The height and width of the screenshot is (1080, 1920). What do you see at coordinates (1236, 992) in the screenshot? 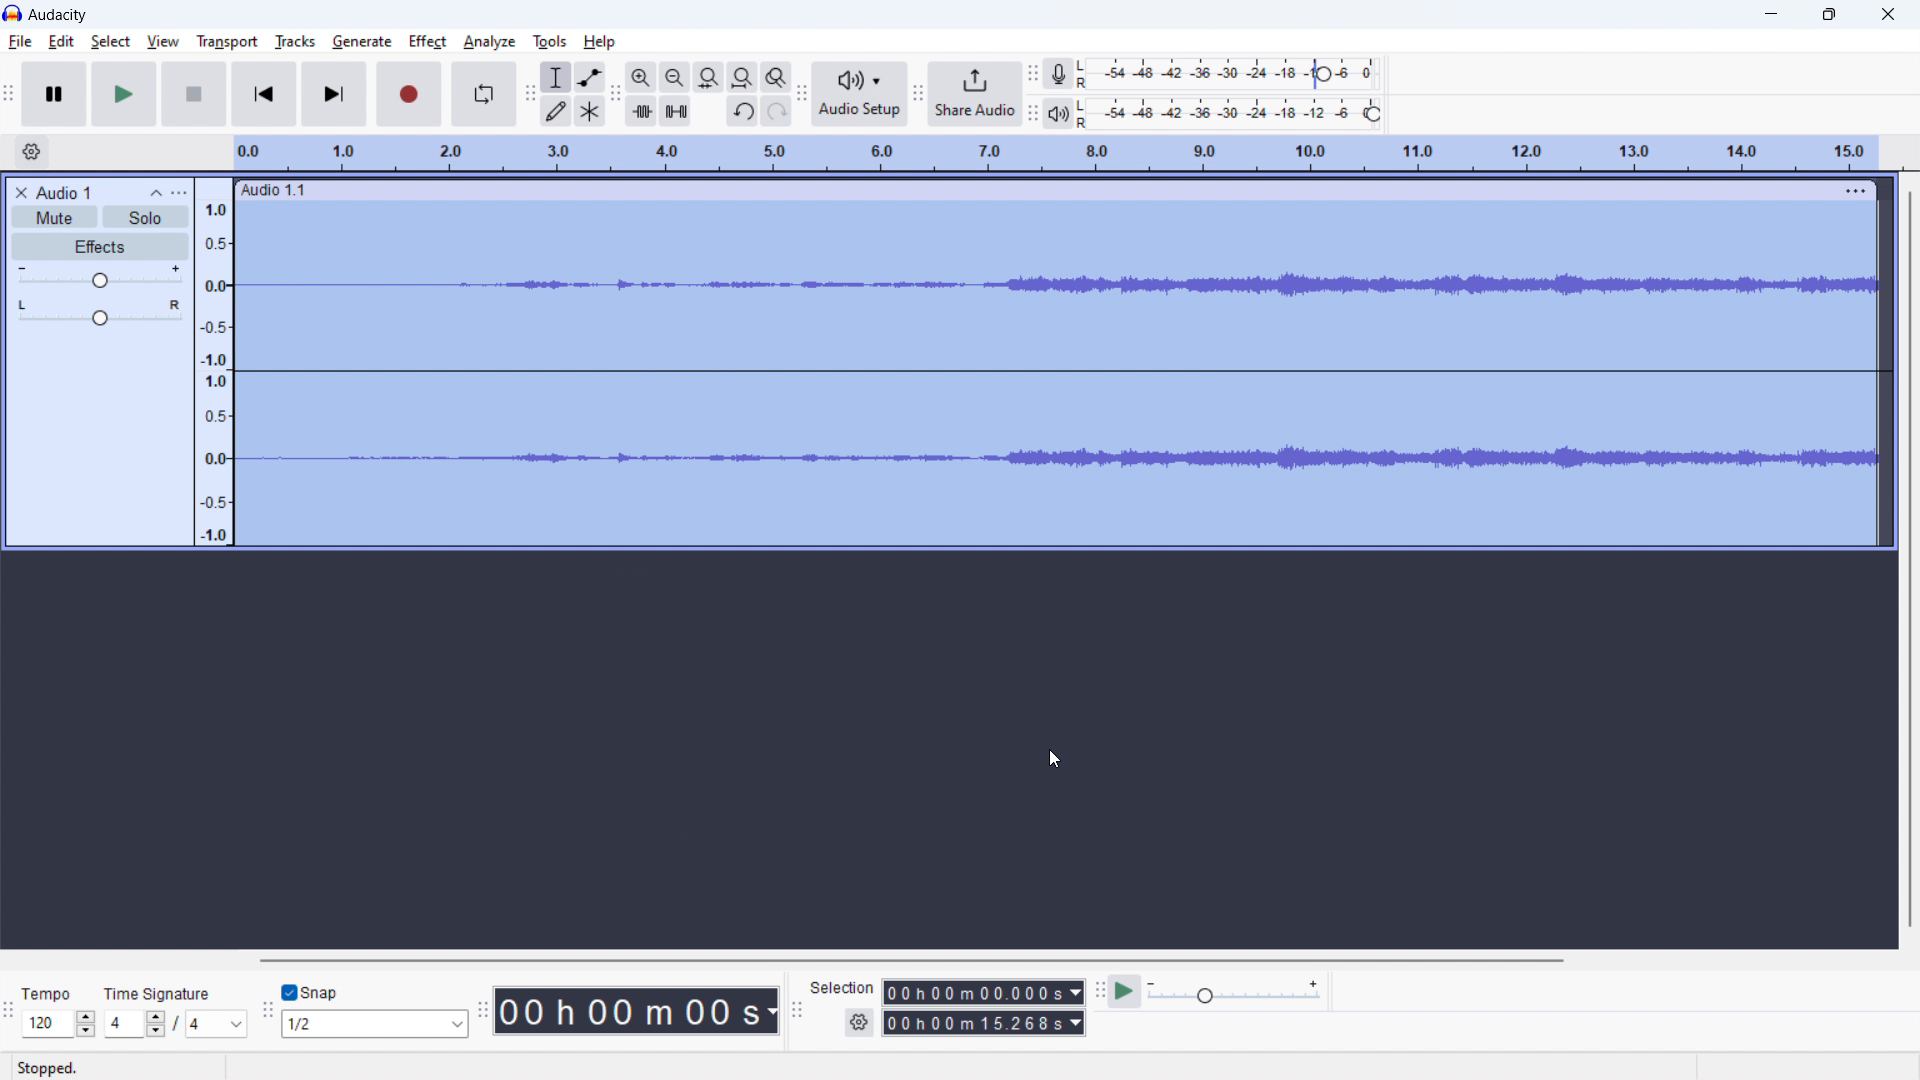
I see `playback meter` at bounding box center [1236, 992].